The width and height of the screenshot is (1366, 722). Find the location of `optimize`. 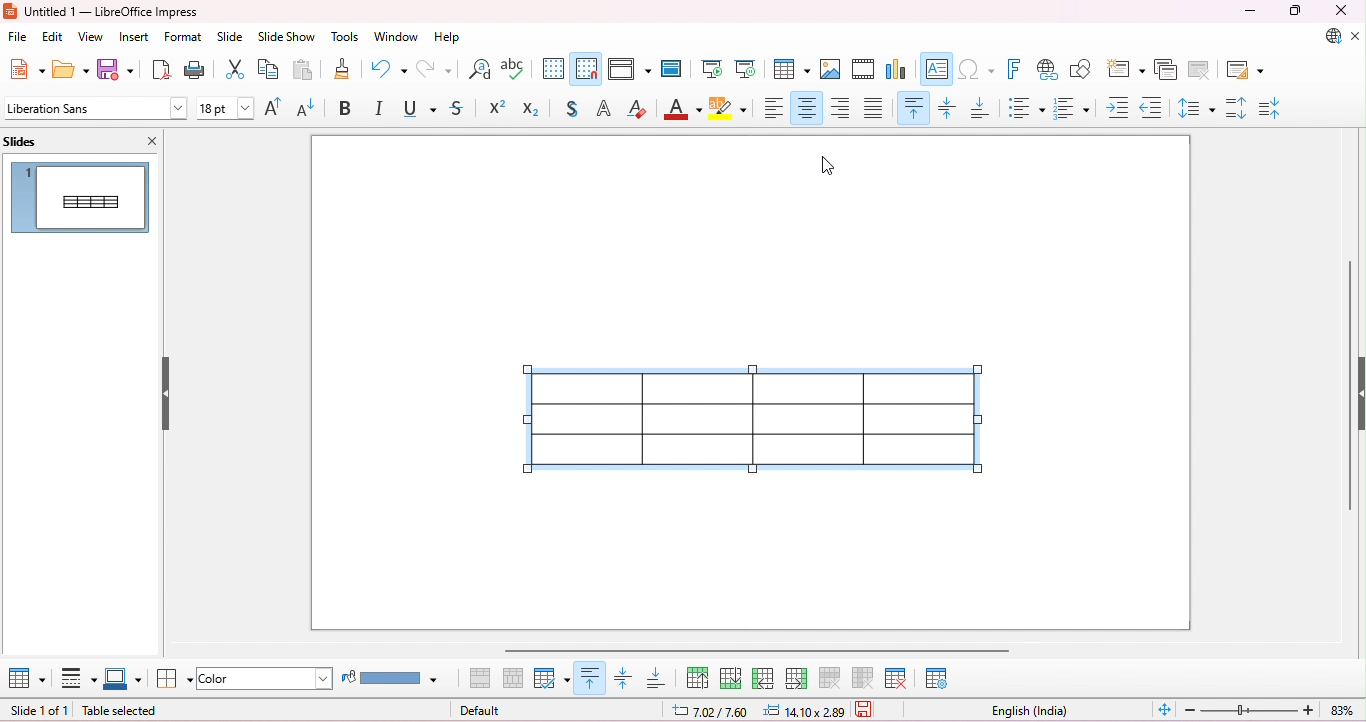

optimize is located at coordinates (552, 678).